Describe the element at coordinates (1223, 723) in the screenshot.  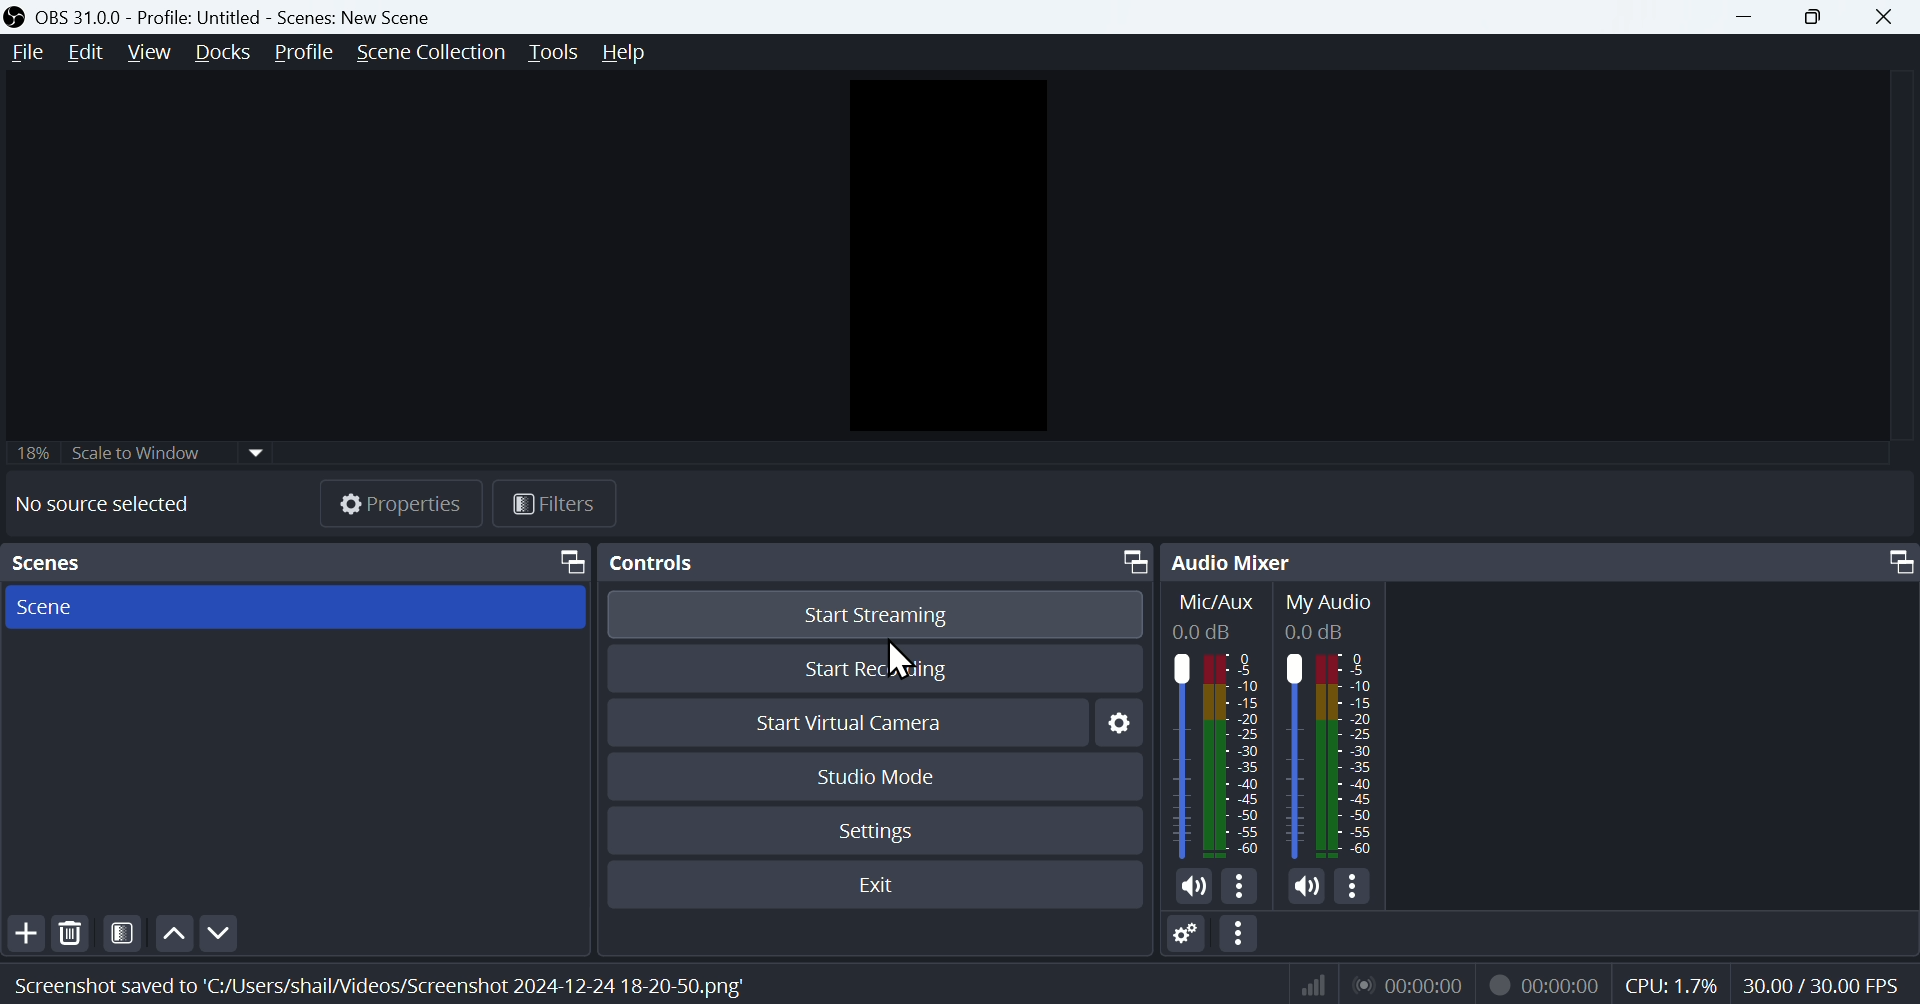
I see `Mic/Aux` at that location.